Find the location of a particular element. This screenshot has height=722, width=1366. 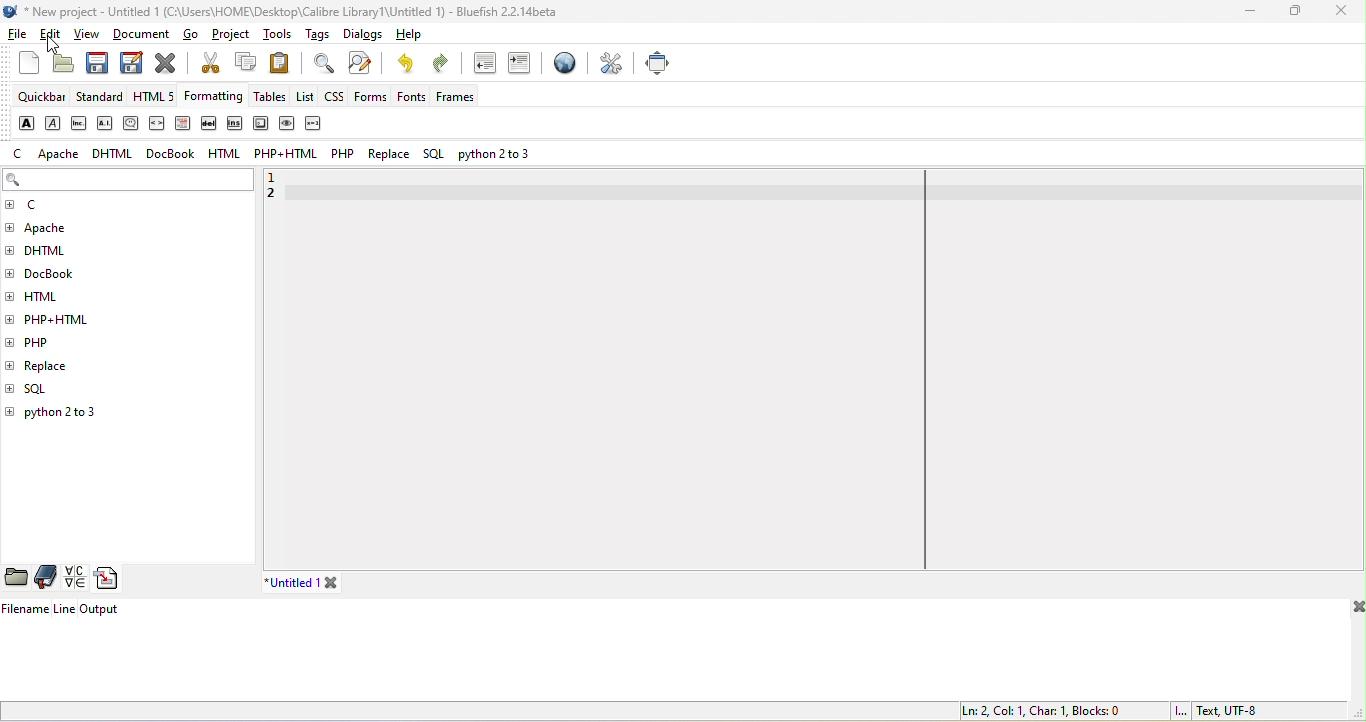

sample is located at coordinates (288, 126).